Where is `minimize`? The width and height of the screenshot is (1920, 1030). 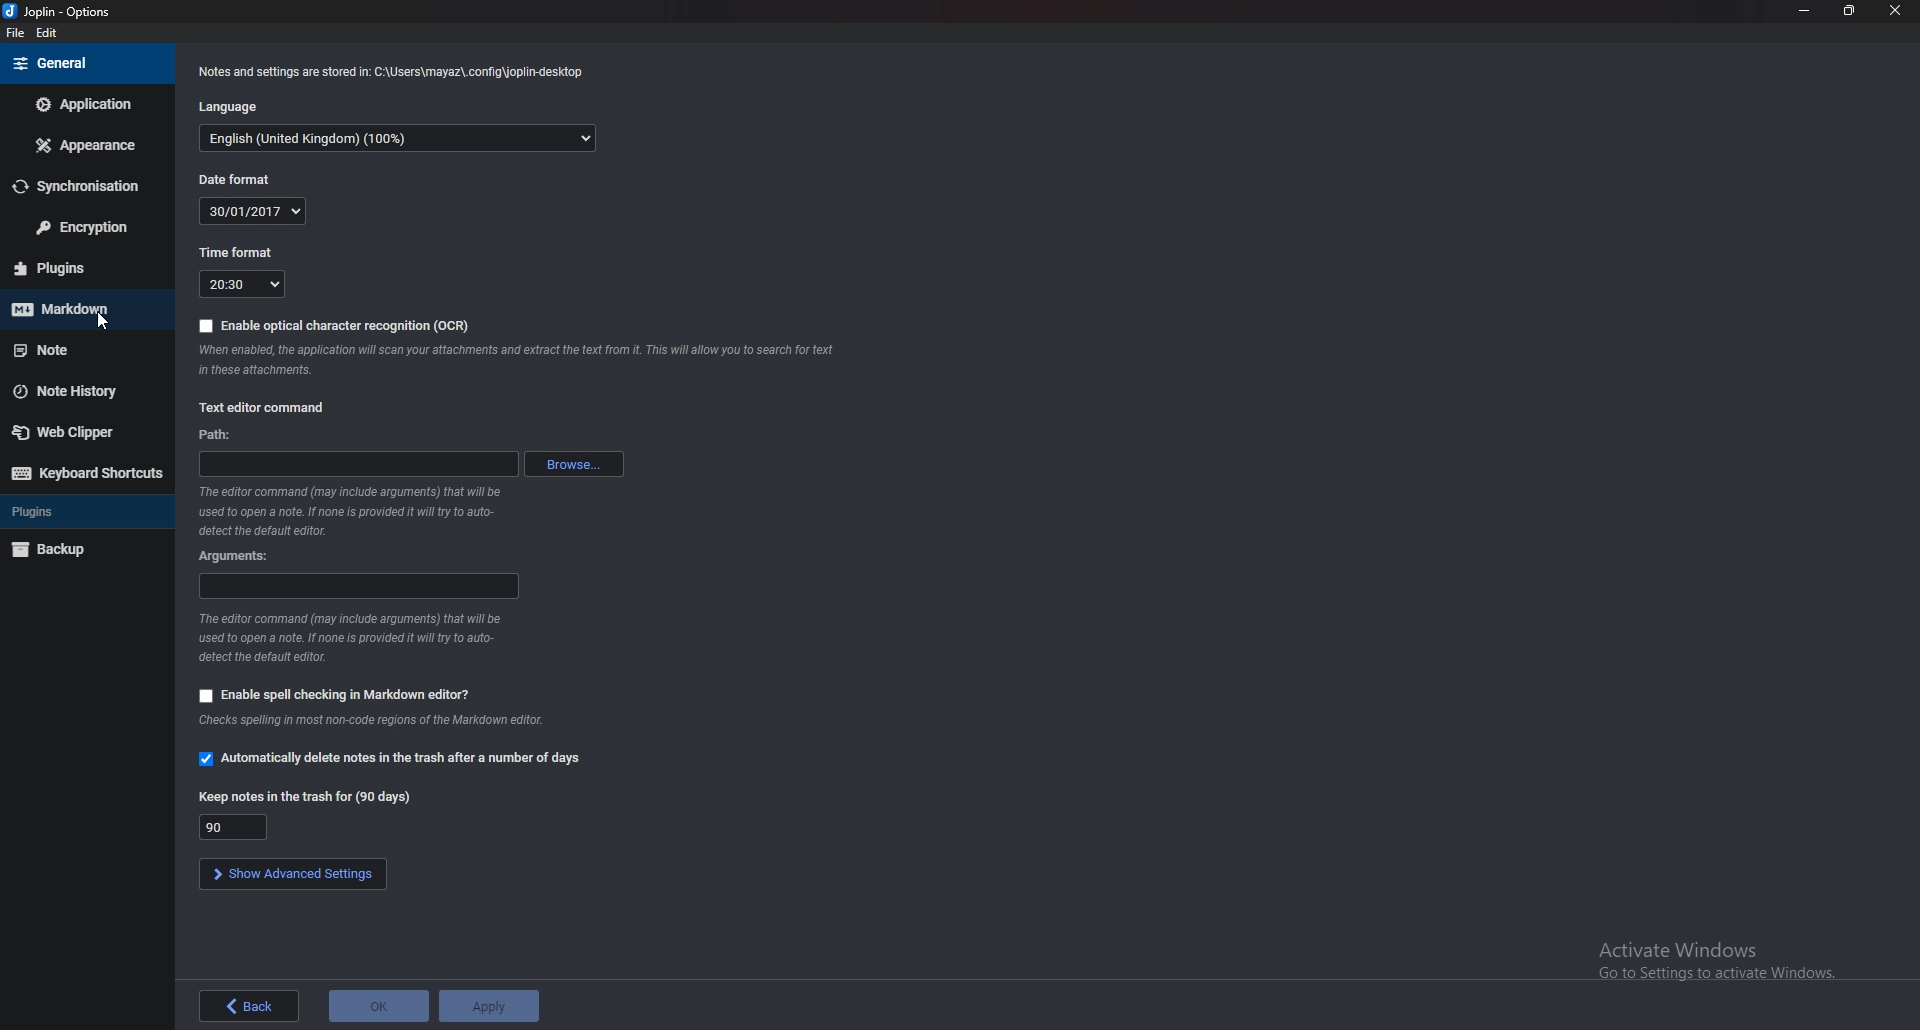
minimize is located at coordinates (1803, 11).